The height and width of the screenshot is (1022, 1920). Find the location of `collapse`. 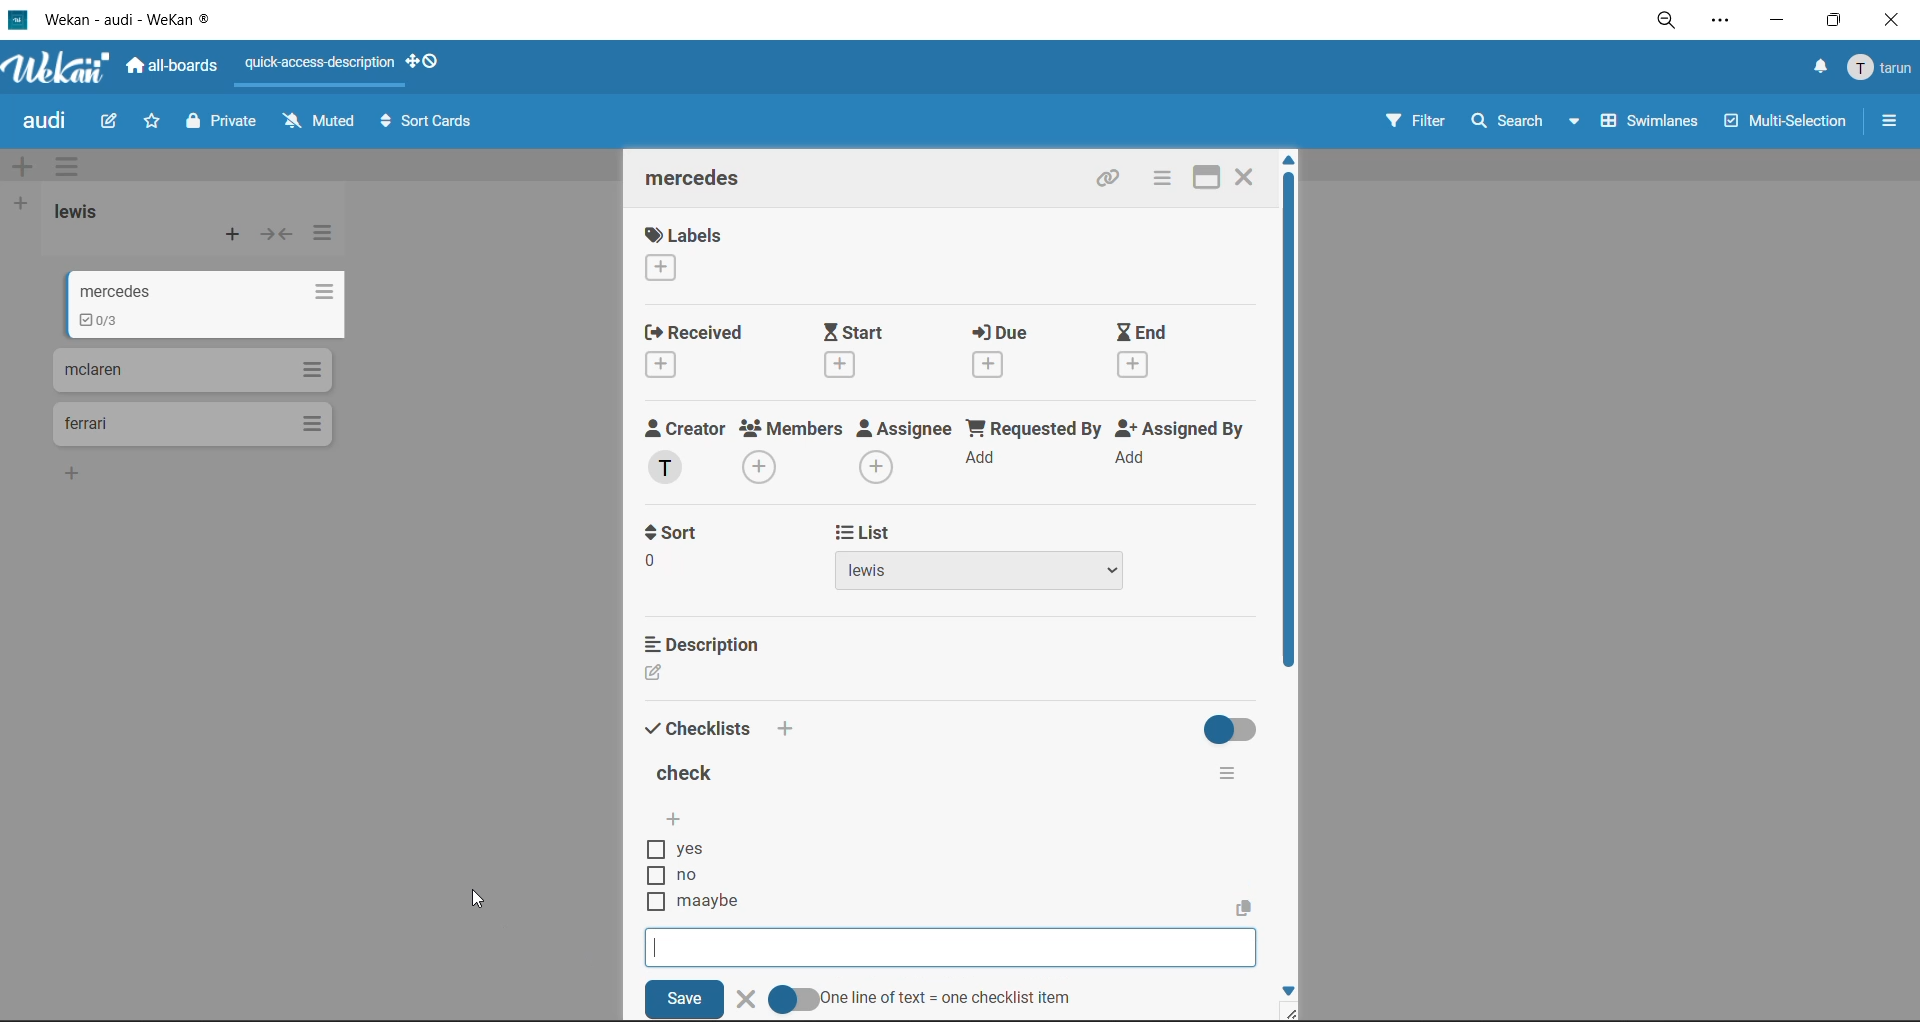

collapse is located at coordinates (276, 235).